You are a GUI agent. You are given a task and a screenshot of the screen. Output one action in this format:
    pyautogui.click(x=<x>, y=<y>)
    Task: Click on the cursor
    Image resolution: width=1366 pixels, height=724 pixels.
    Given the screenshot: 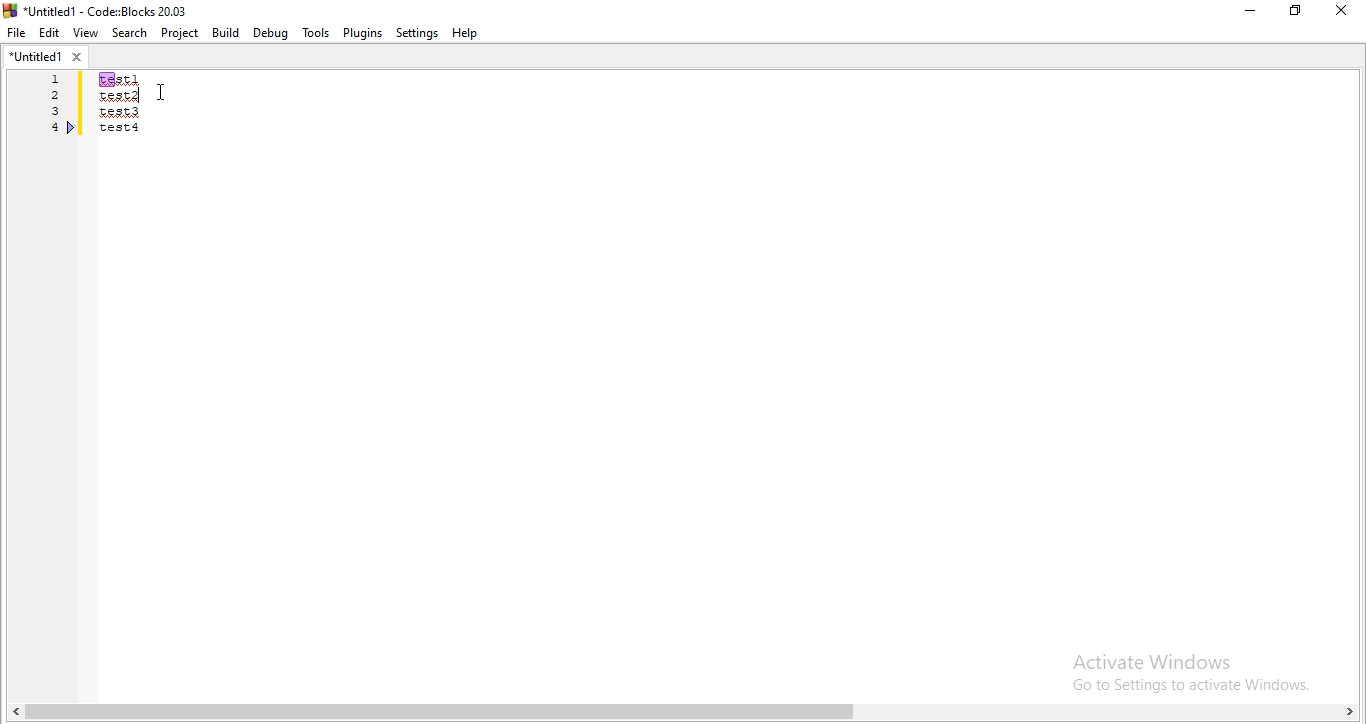 What is the action you would take?
    pyautogui.click(x=161, y=92)
    